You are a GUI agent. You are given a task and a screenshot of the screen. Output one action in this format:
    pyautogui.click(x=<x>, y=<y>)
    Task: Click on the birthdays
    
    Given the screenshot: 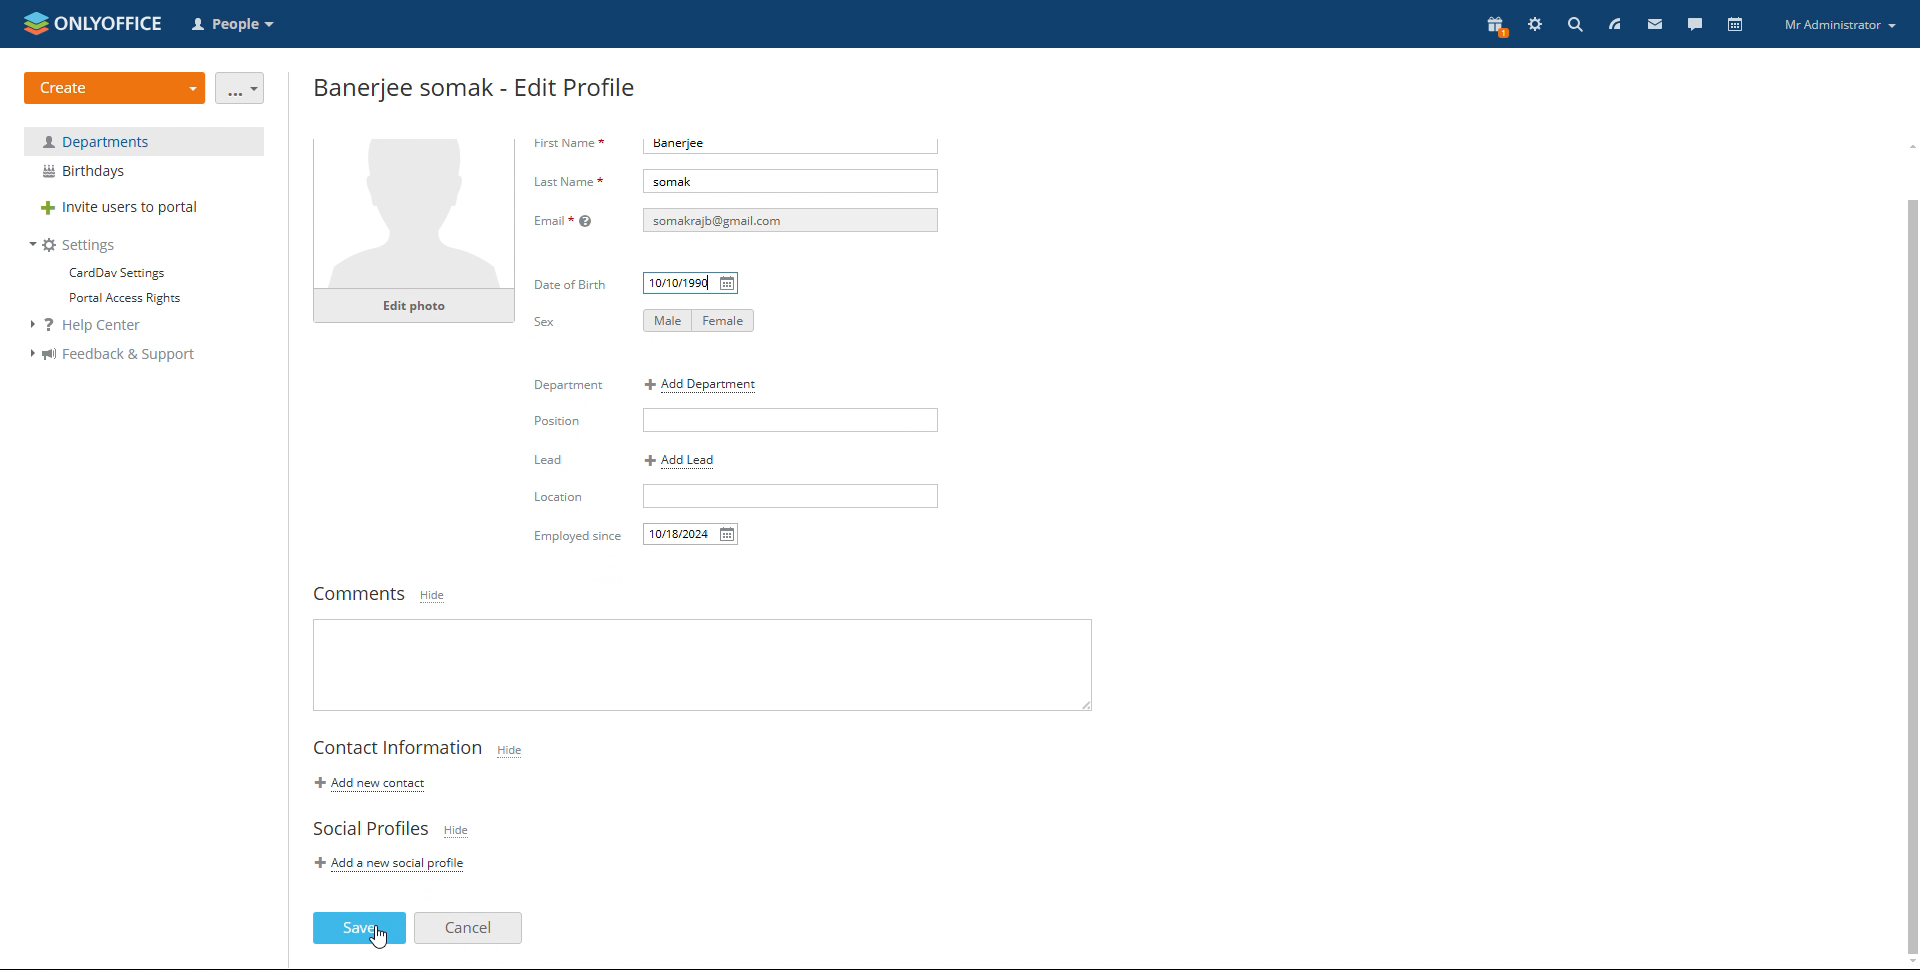 What is the action you would take?
    pyautogui.click(x=144, y=172)
    